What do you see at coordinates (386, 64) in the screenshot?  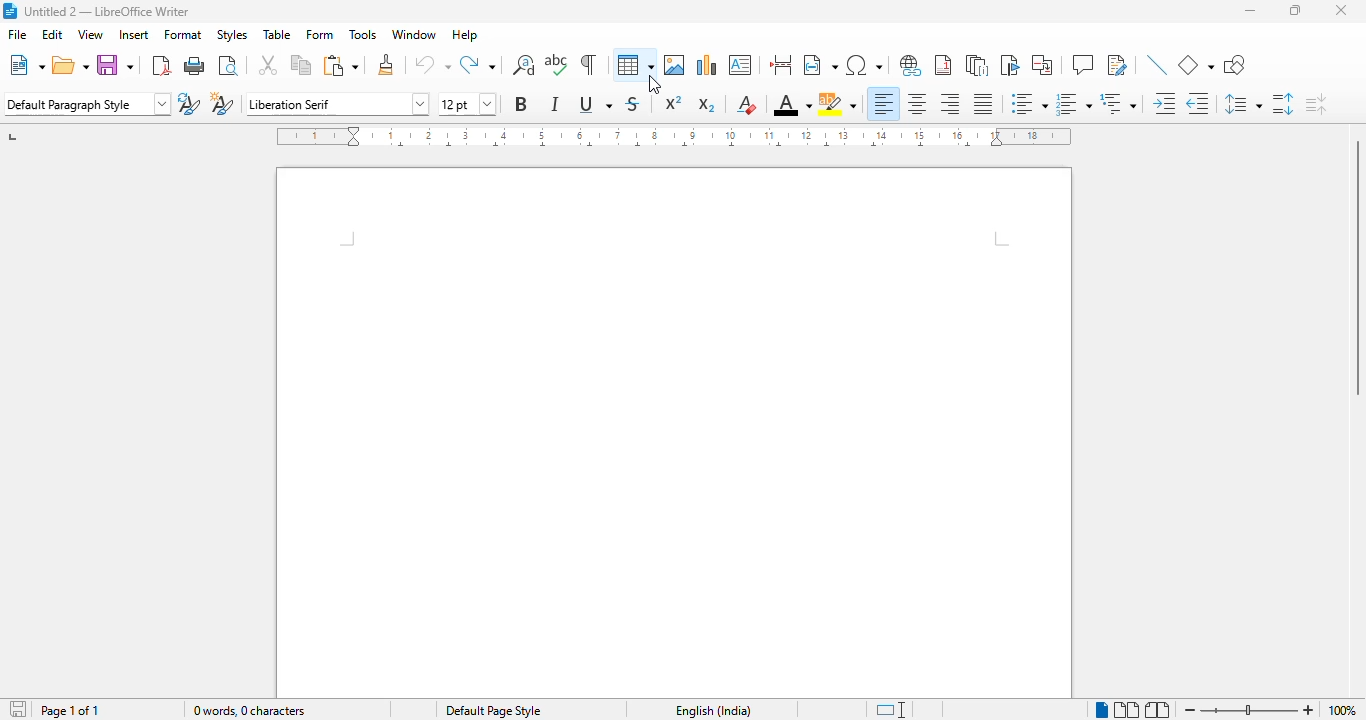 I see `clone formatting` at bounding box center [386, 64].